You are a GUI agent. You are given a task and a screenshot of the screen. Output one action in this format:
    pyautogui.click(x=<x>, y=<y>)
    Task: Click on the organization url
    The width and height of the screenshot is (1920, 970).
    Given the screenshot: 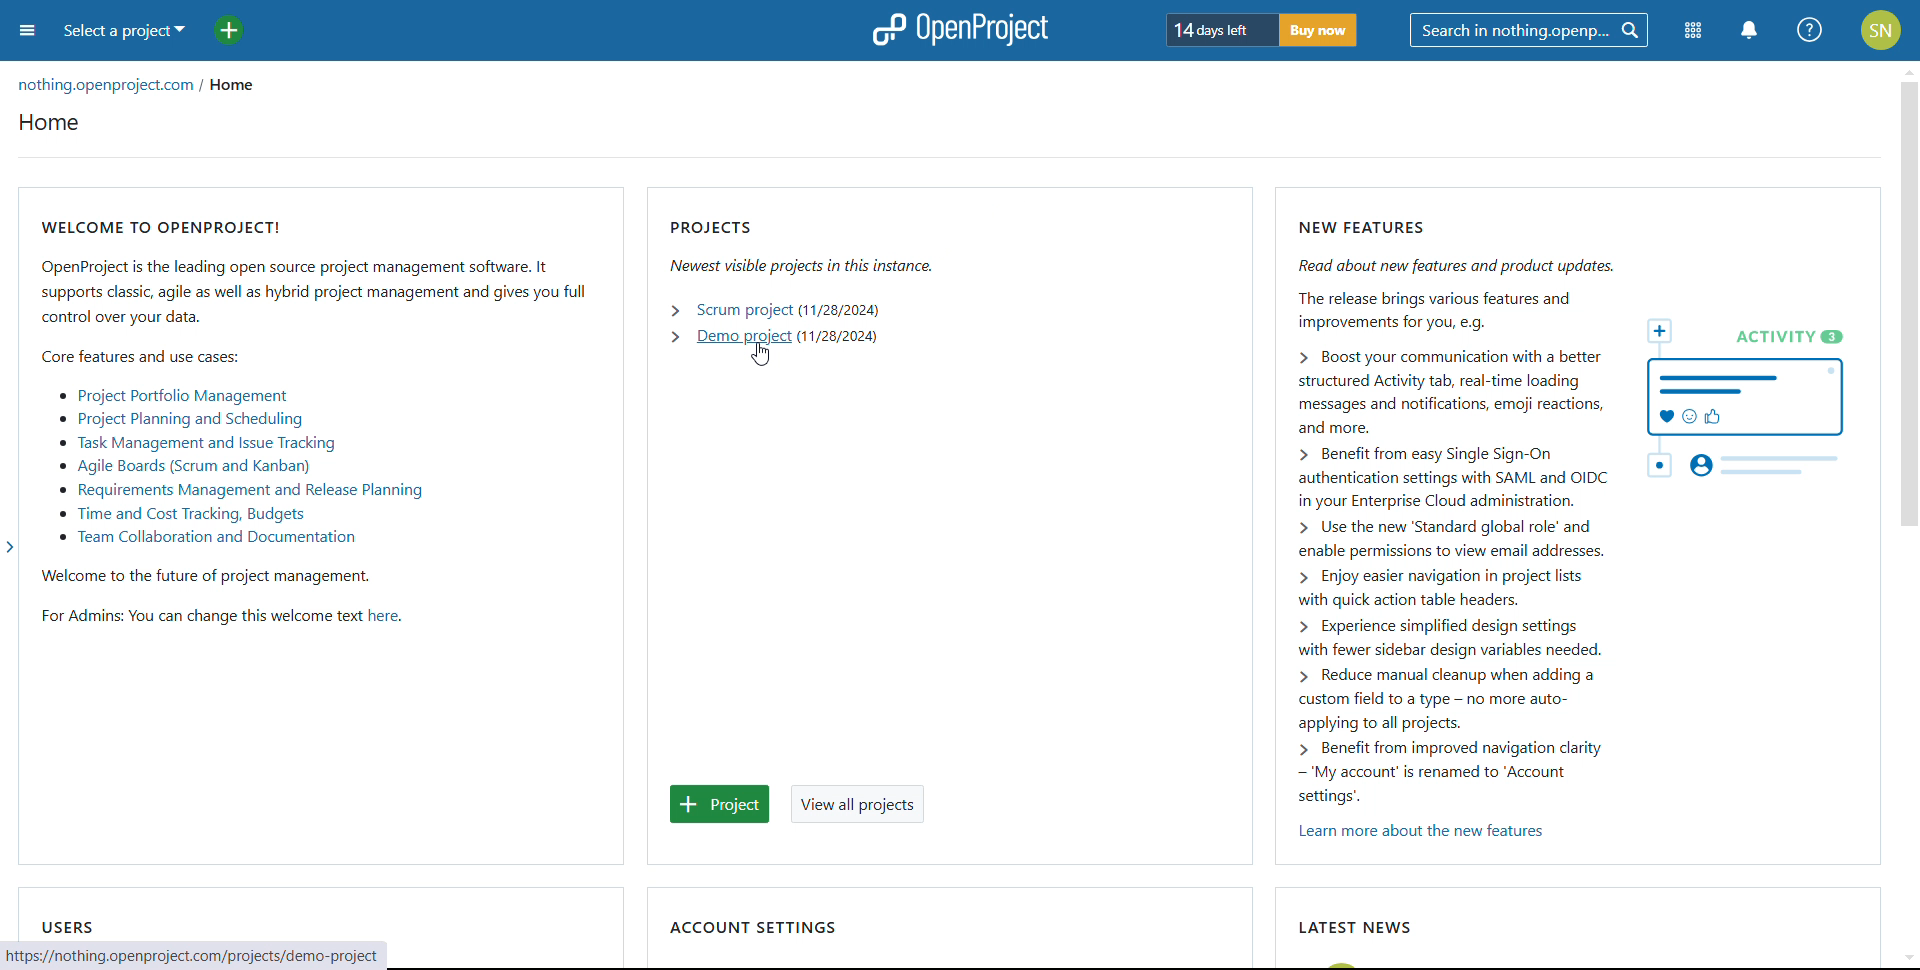 What is the action you would take?
    pyautogui.click(x=103, y=85)
    